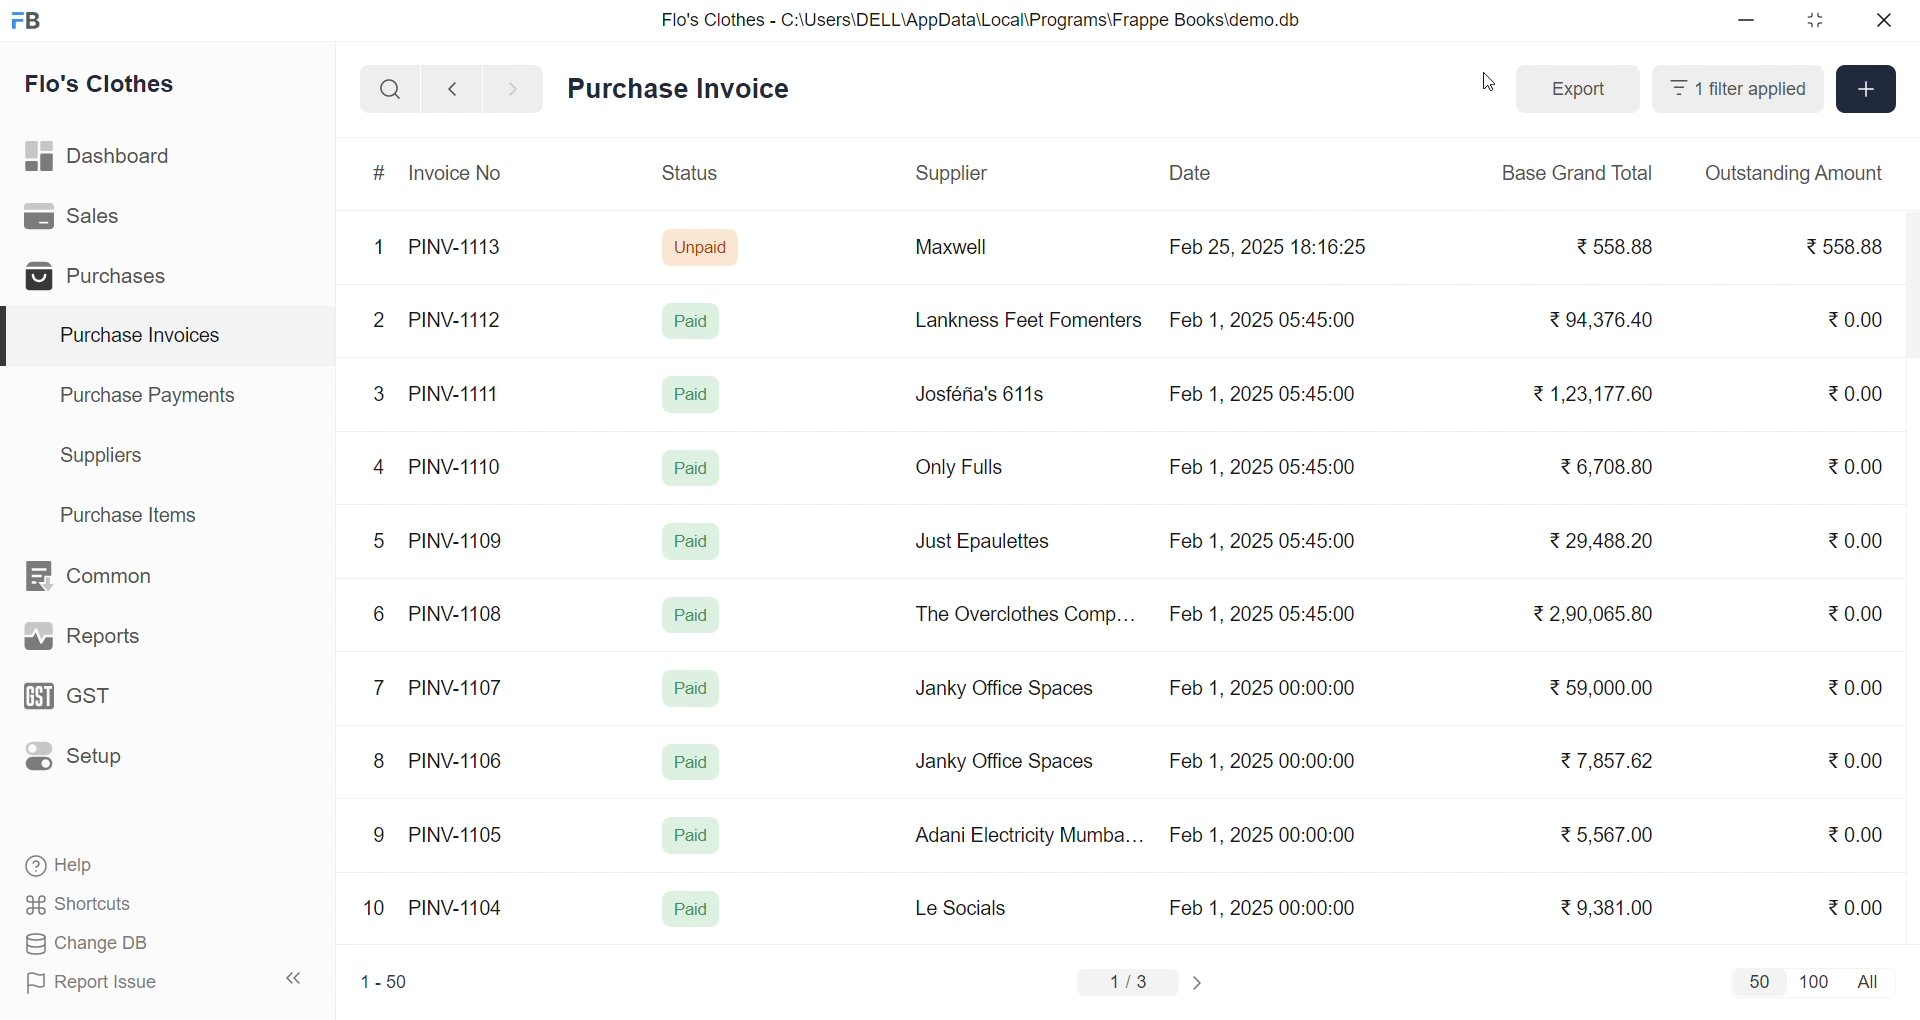 This screenshot has height=1020, width=1920. What do you see at coordinates (457, 614) in the screenshot?
I see `PINV-1108` at bounding box center [457, 614].